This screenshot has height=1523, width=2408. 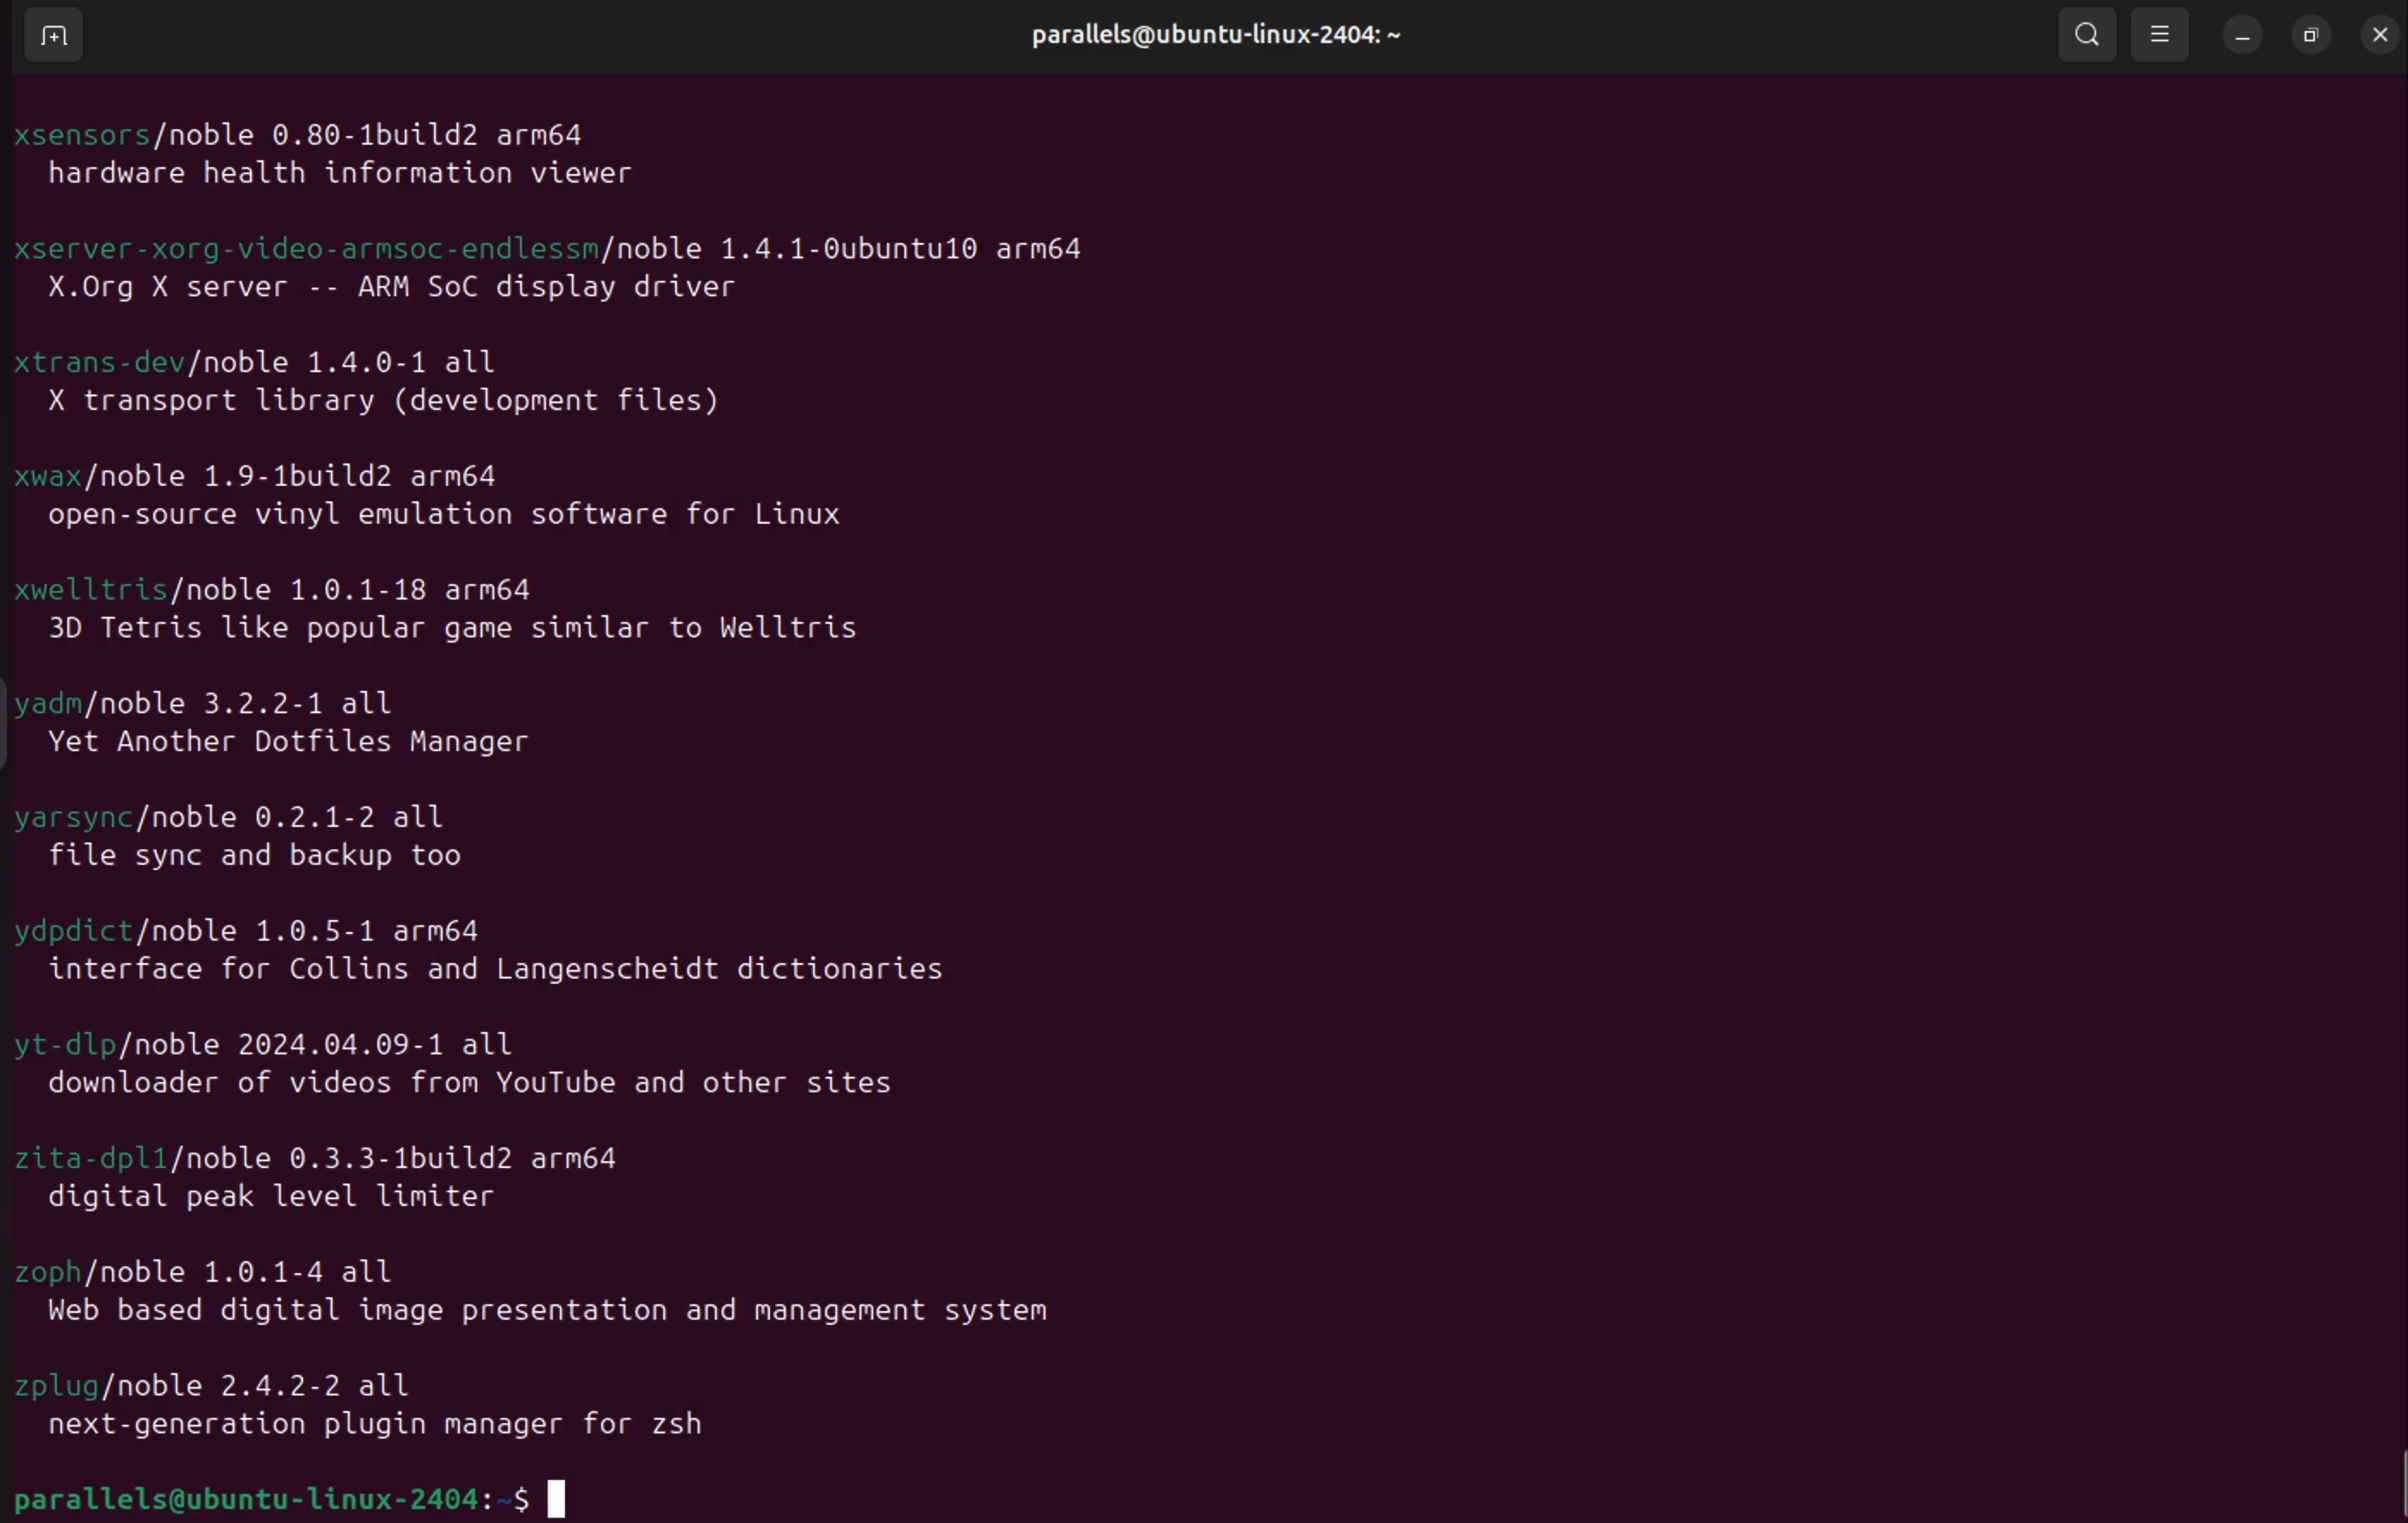 I want to click on xsensors/noble 0.80-1build2 armé4
hardware health information viewer, so click(x=362, y=145).